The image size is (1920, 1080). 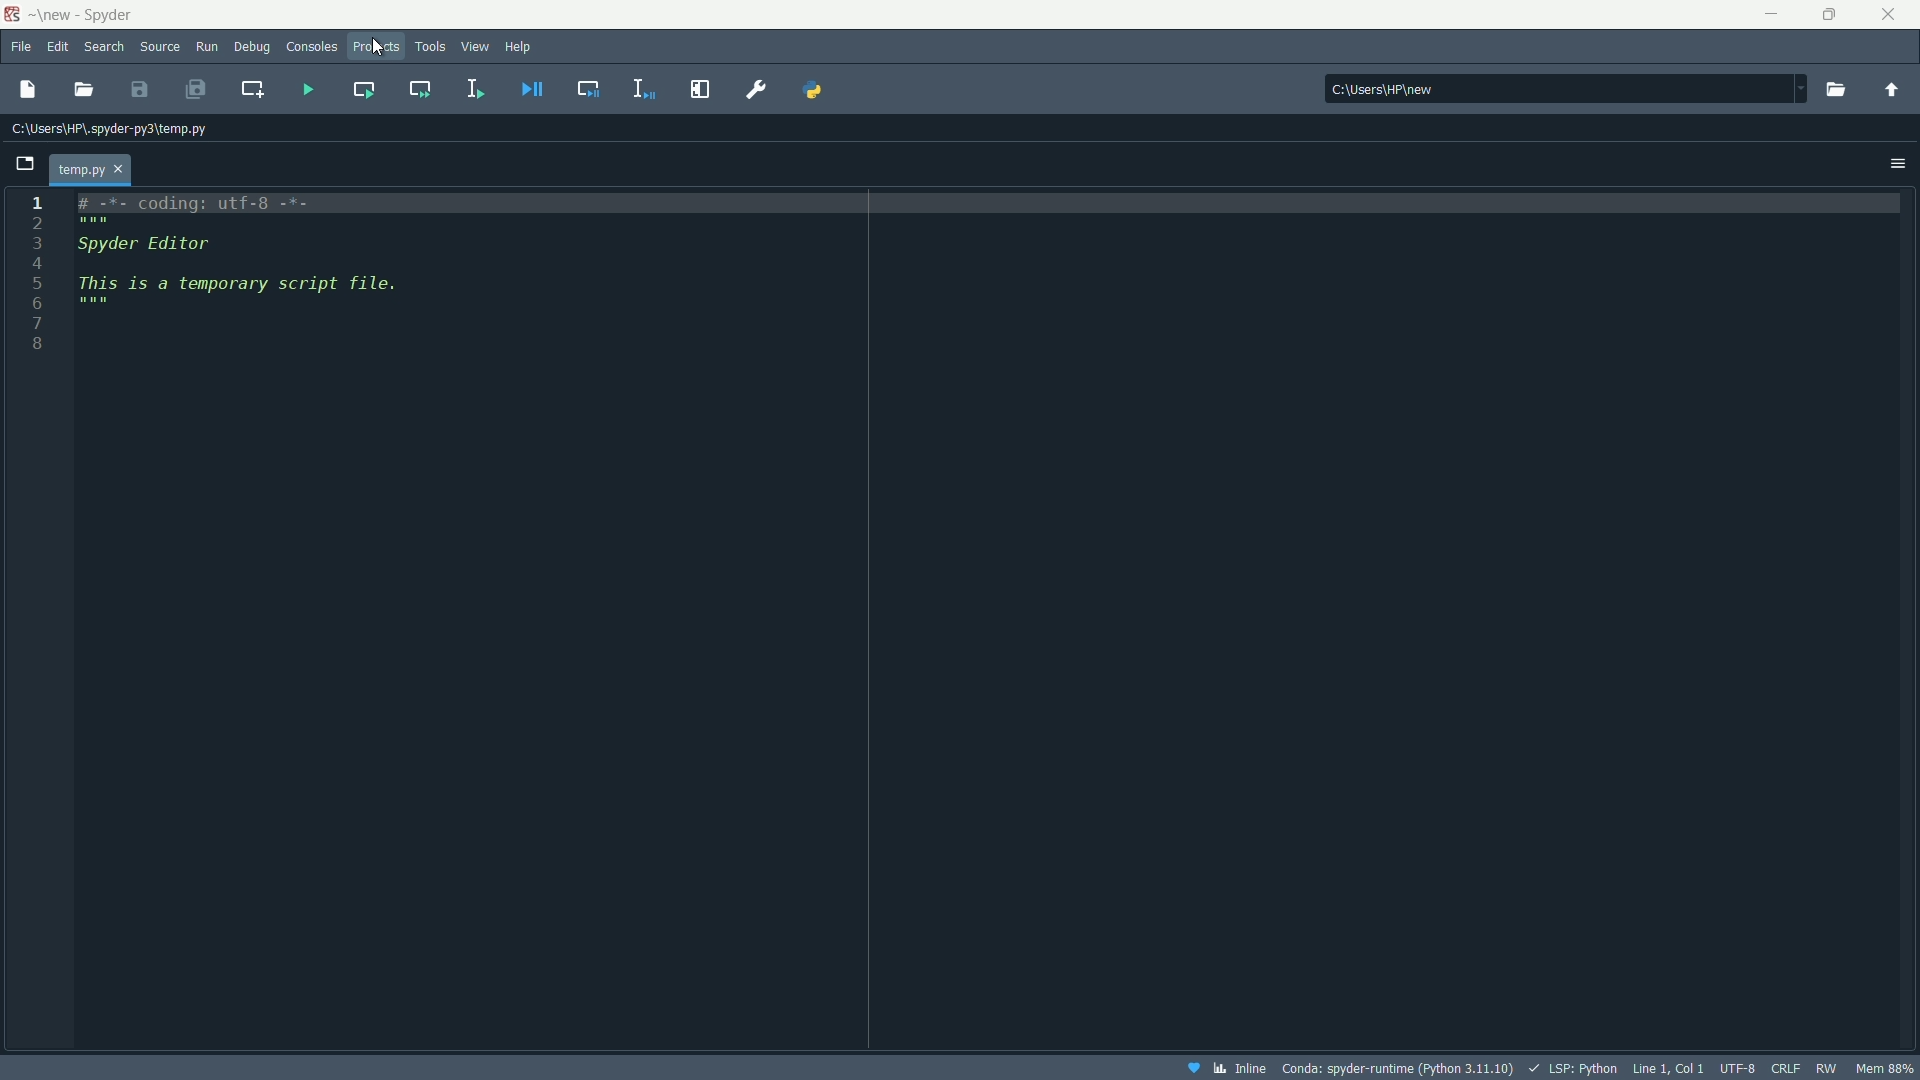 What do you see at coordinates (1562, 86) in the screenshot?
I see `C:\Users\HP\new` at bounding box center [1562, 86].